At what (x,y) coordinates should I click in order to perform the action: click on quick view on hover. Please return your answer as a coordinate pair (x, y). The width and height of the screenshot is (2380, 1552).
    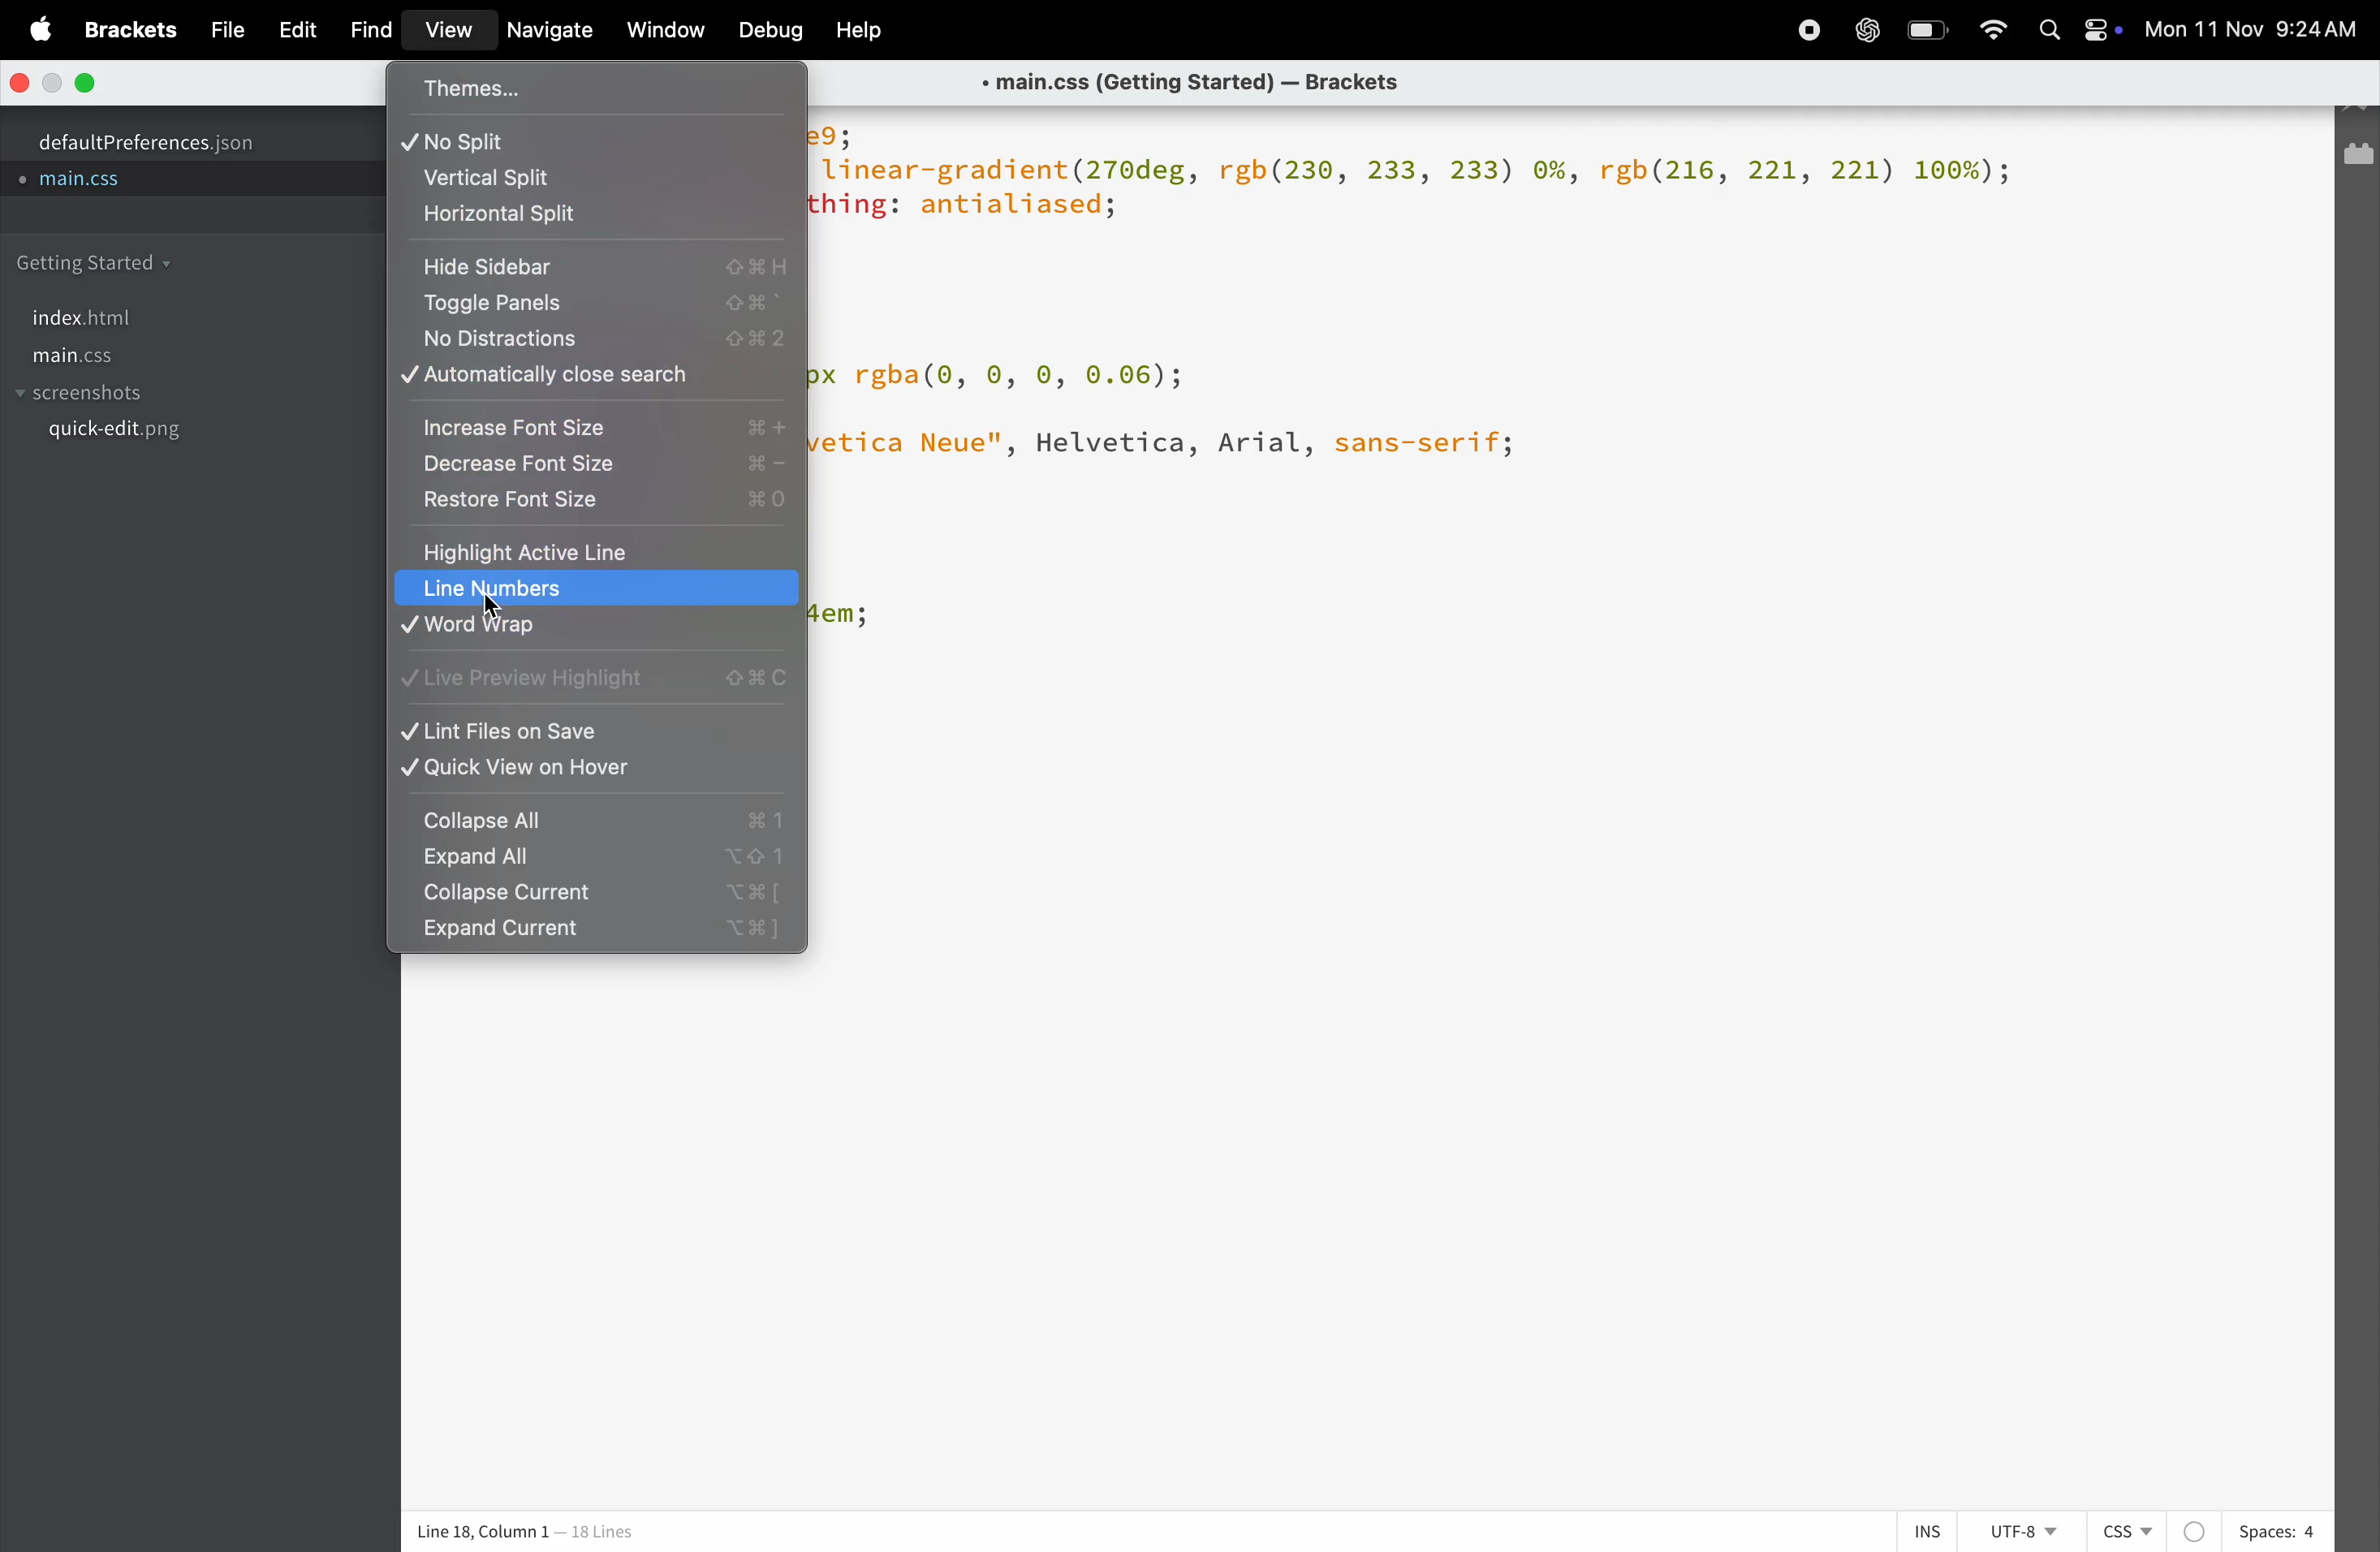
    Looking at the image, I should click on (597, 770).